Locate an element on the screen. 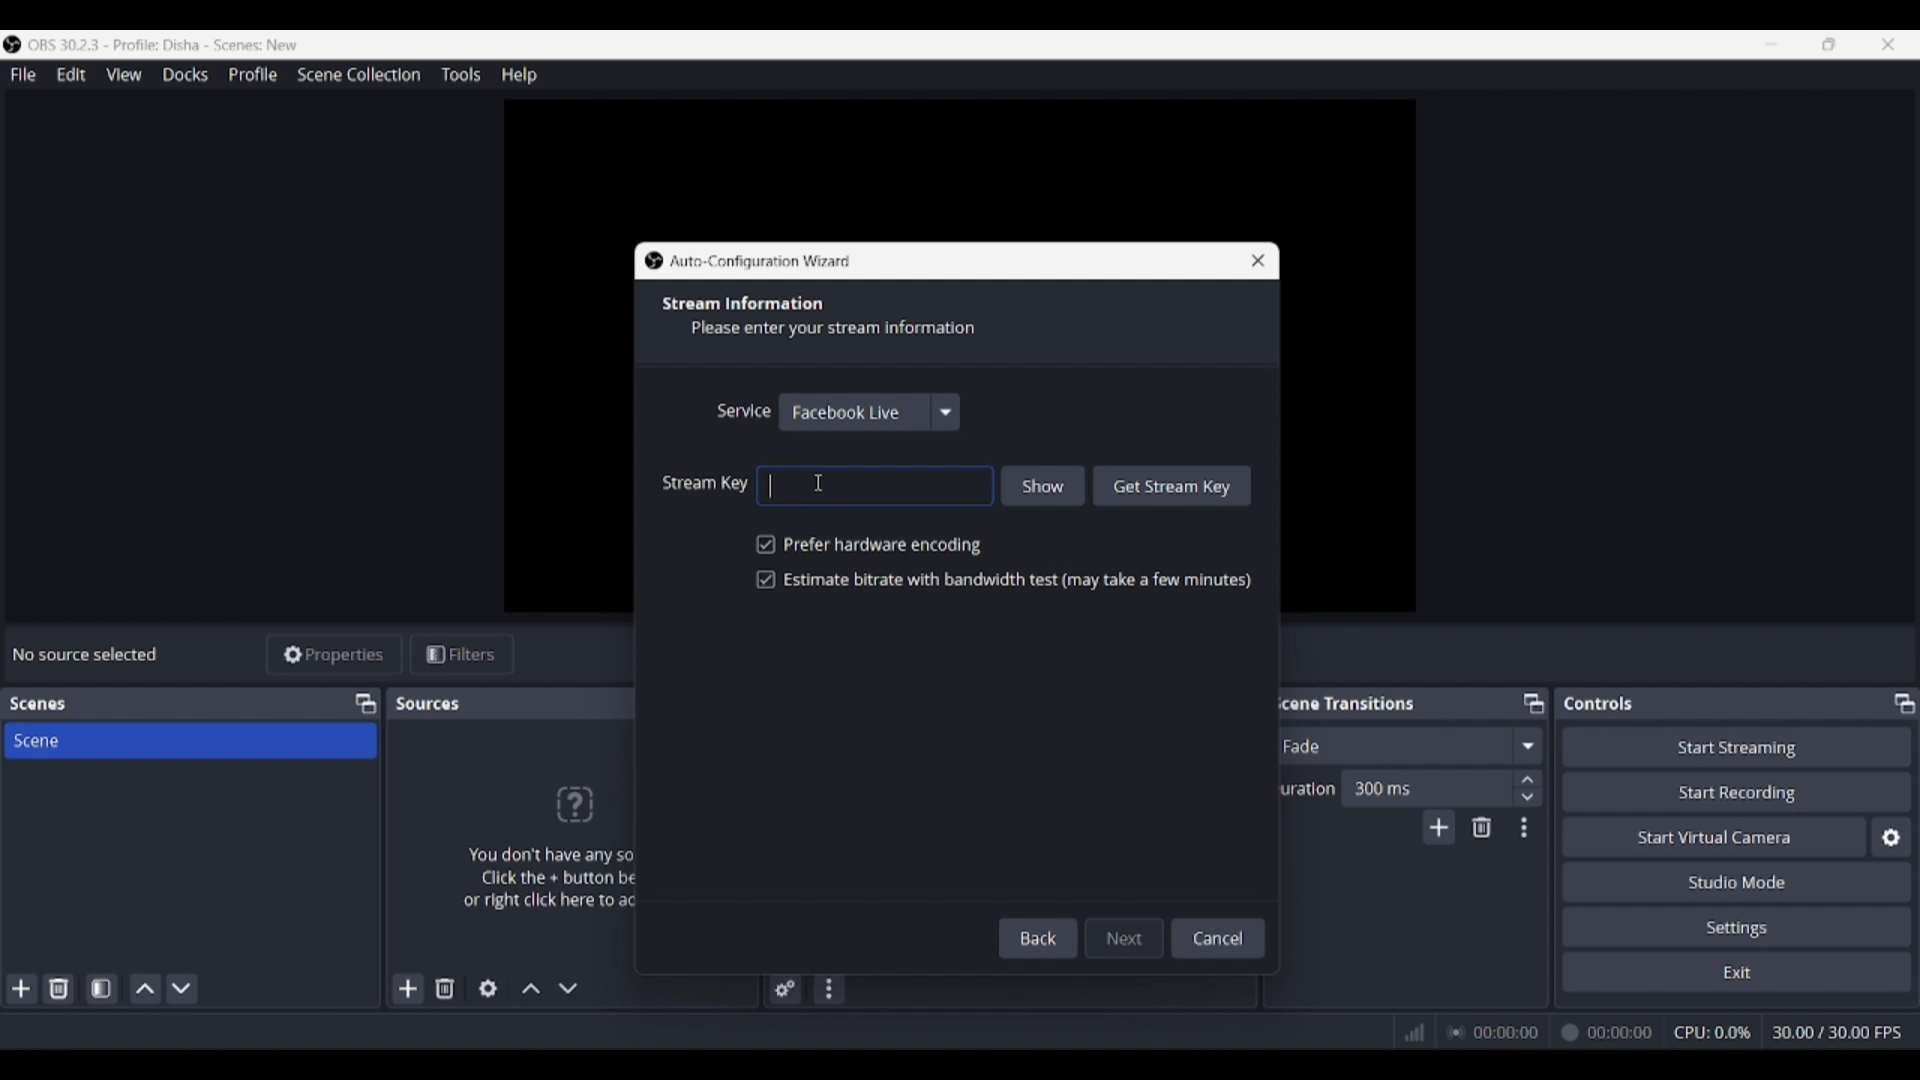 This screenshot has width=1920, height=1080. Configure virtual camera is located at coordinates (1891, 837).